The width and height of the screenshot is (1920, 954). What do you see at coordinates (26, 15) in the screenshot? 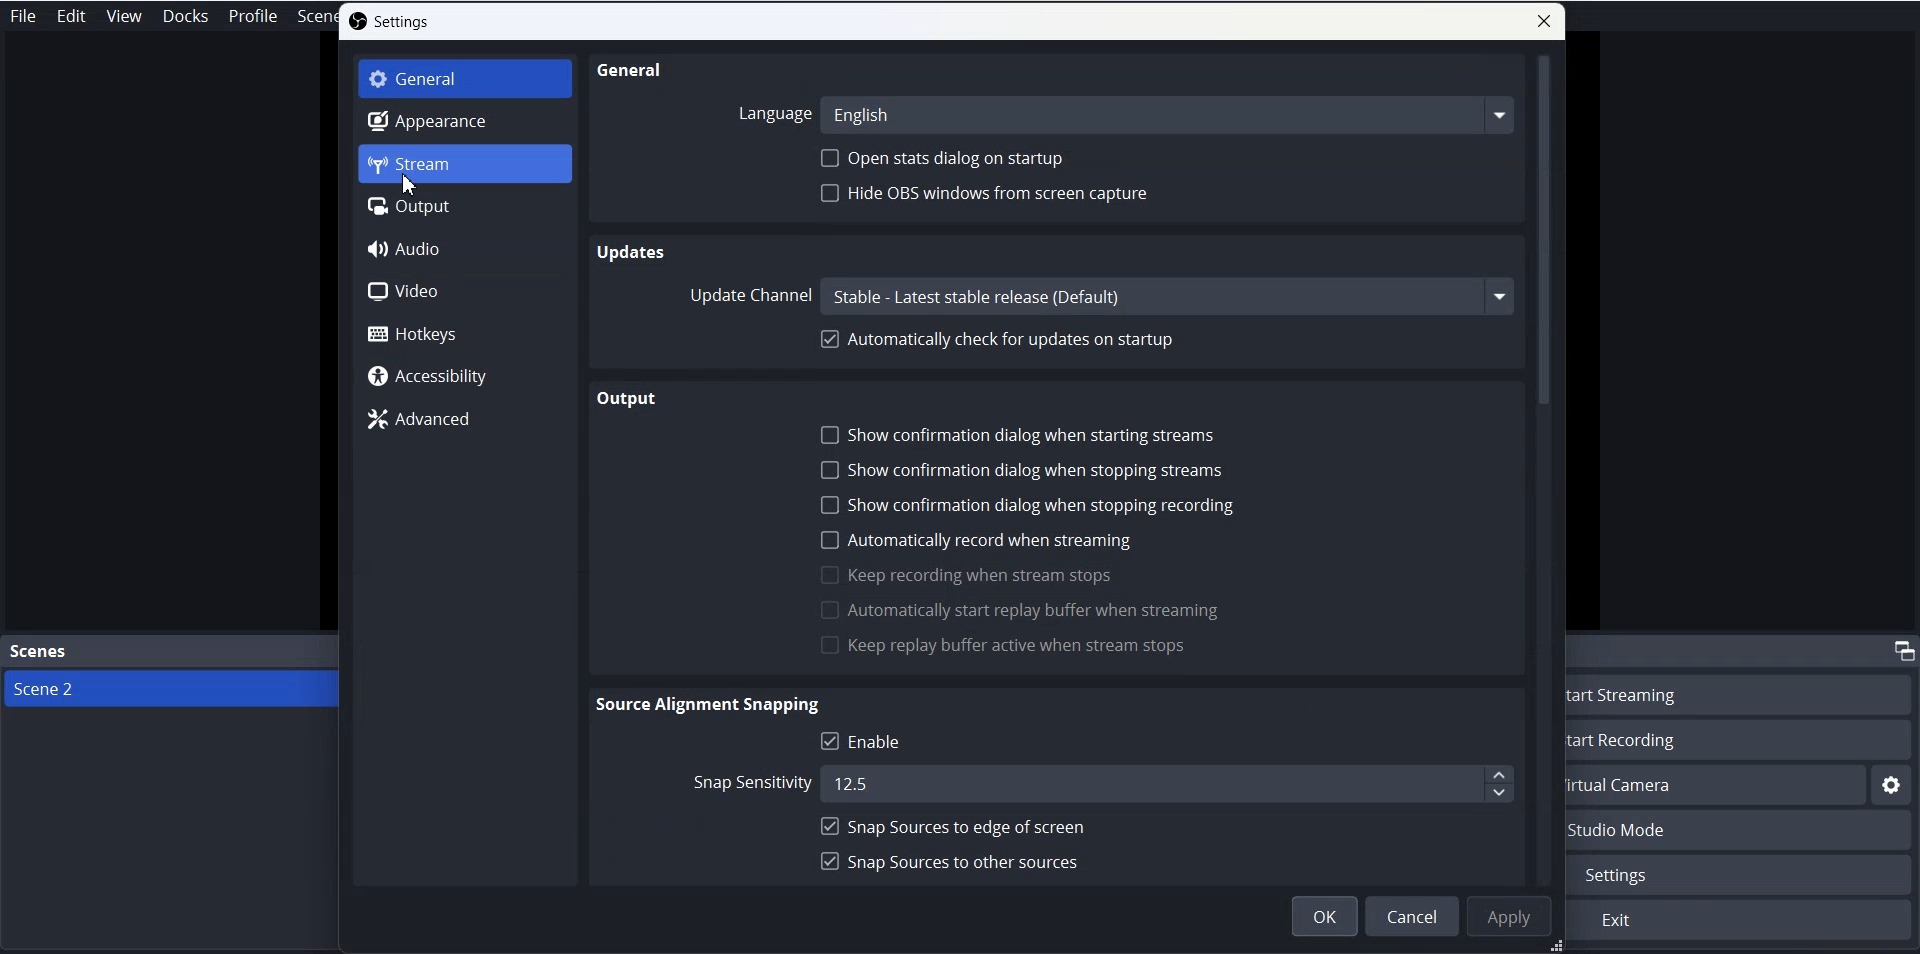
I see `File` at bounding box center [26, 15].